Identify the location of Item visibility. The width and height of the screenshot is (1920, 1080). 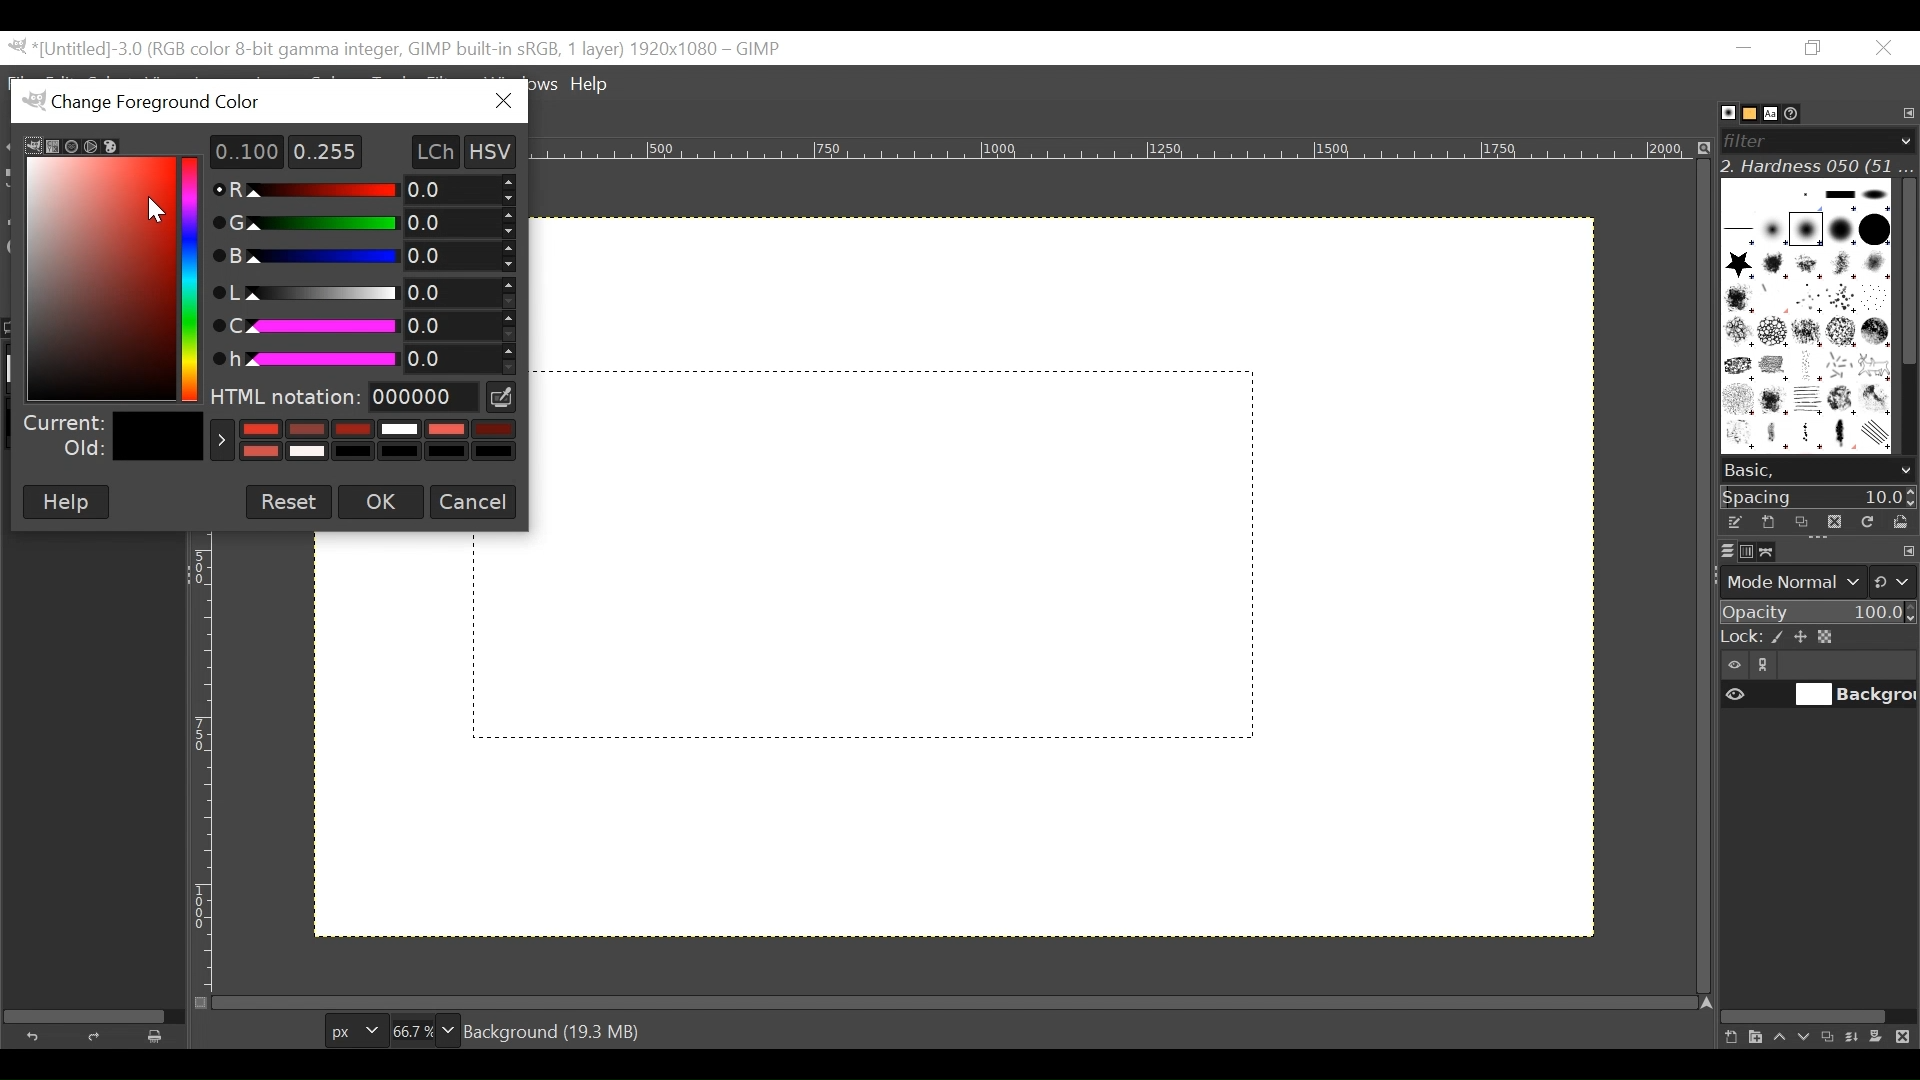
(1735, 666).